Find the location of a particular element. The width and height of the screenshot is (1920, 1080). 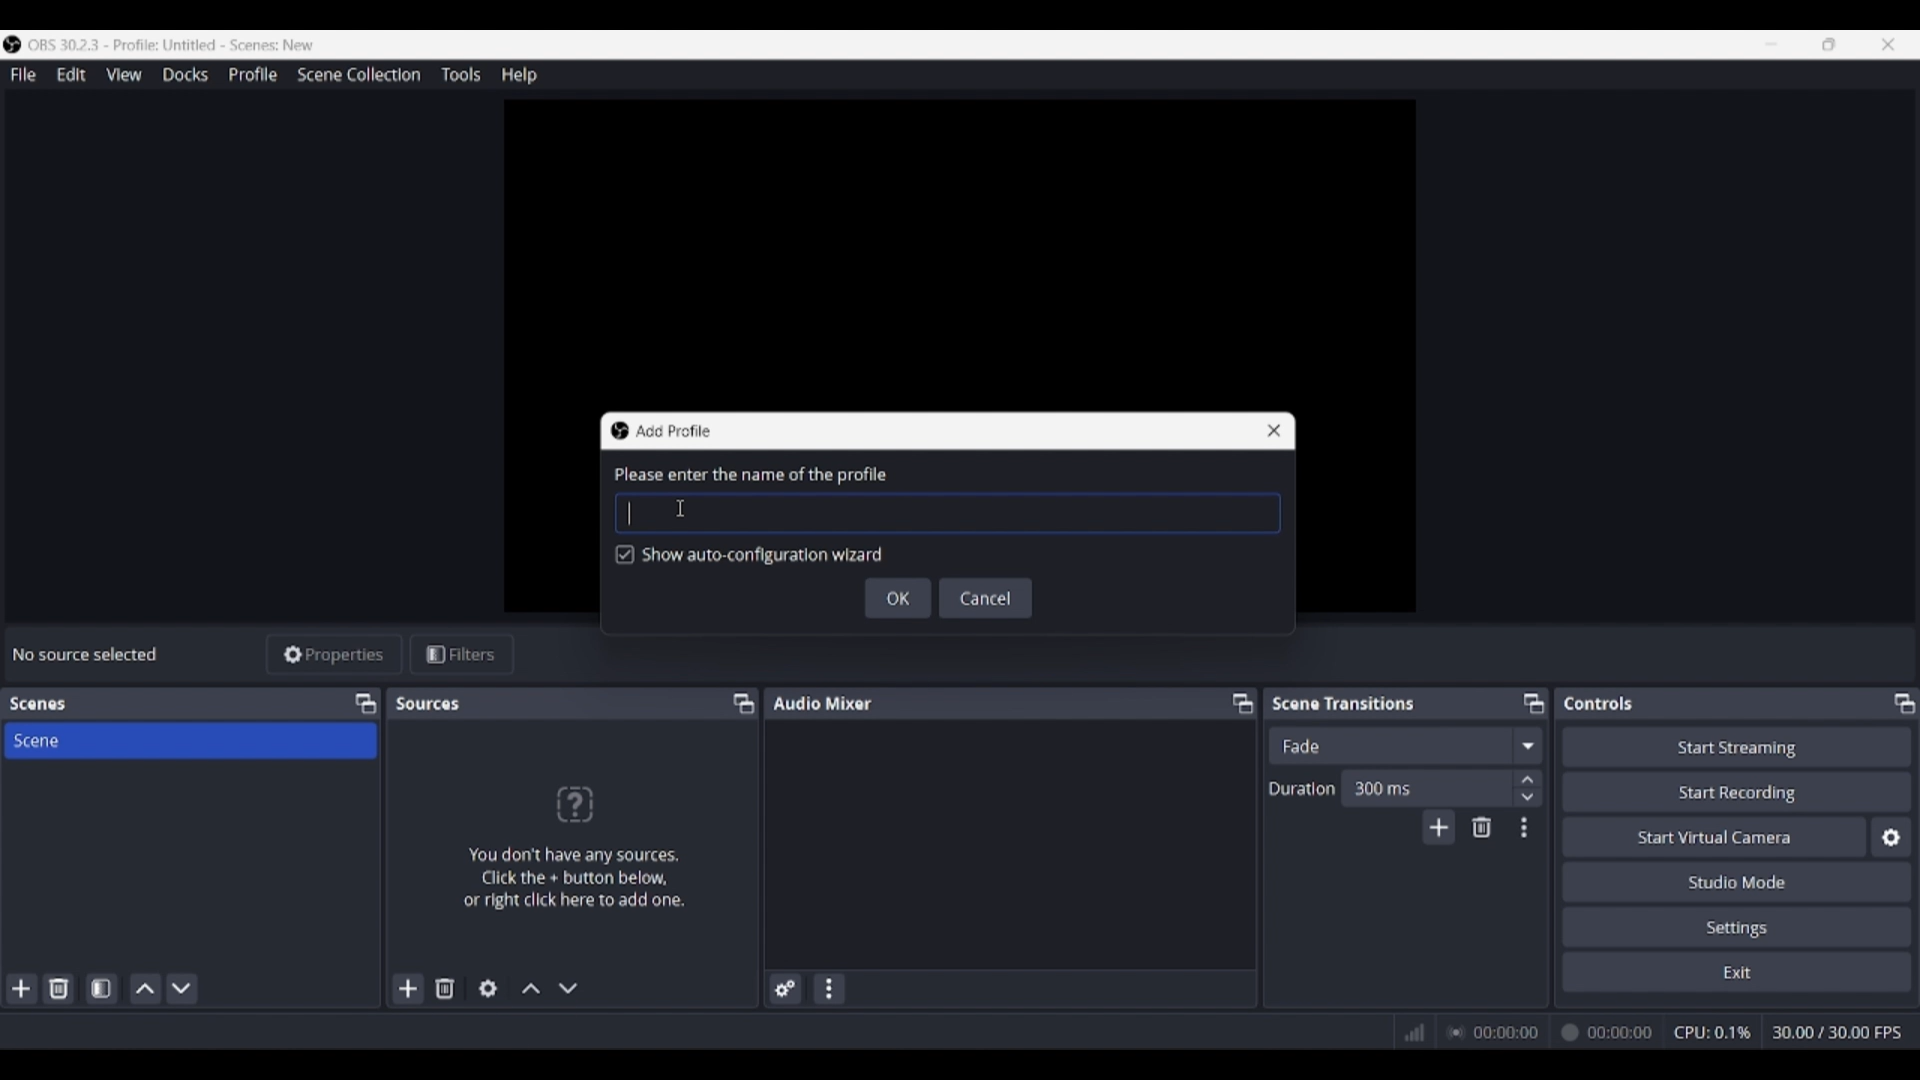

Panel logo and text is located at coordinates (572, 846).